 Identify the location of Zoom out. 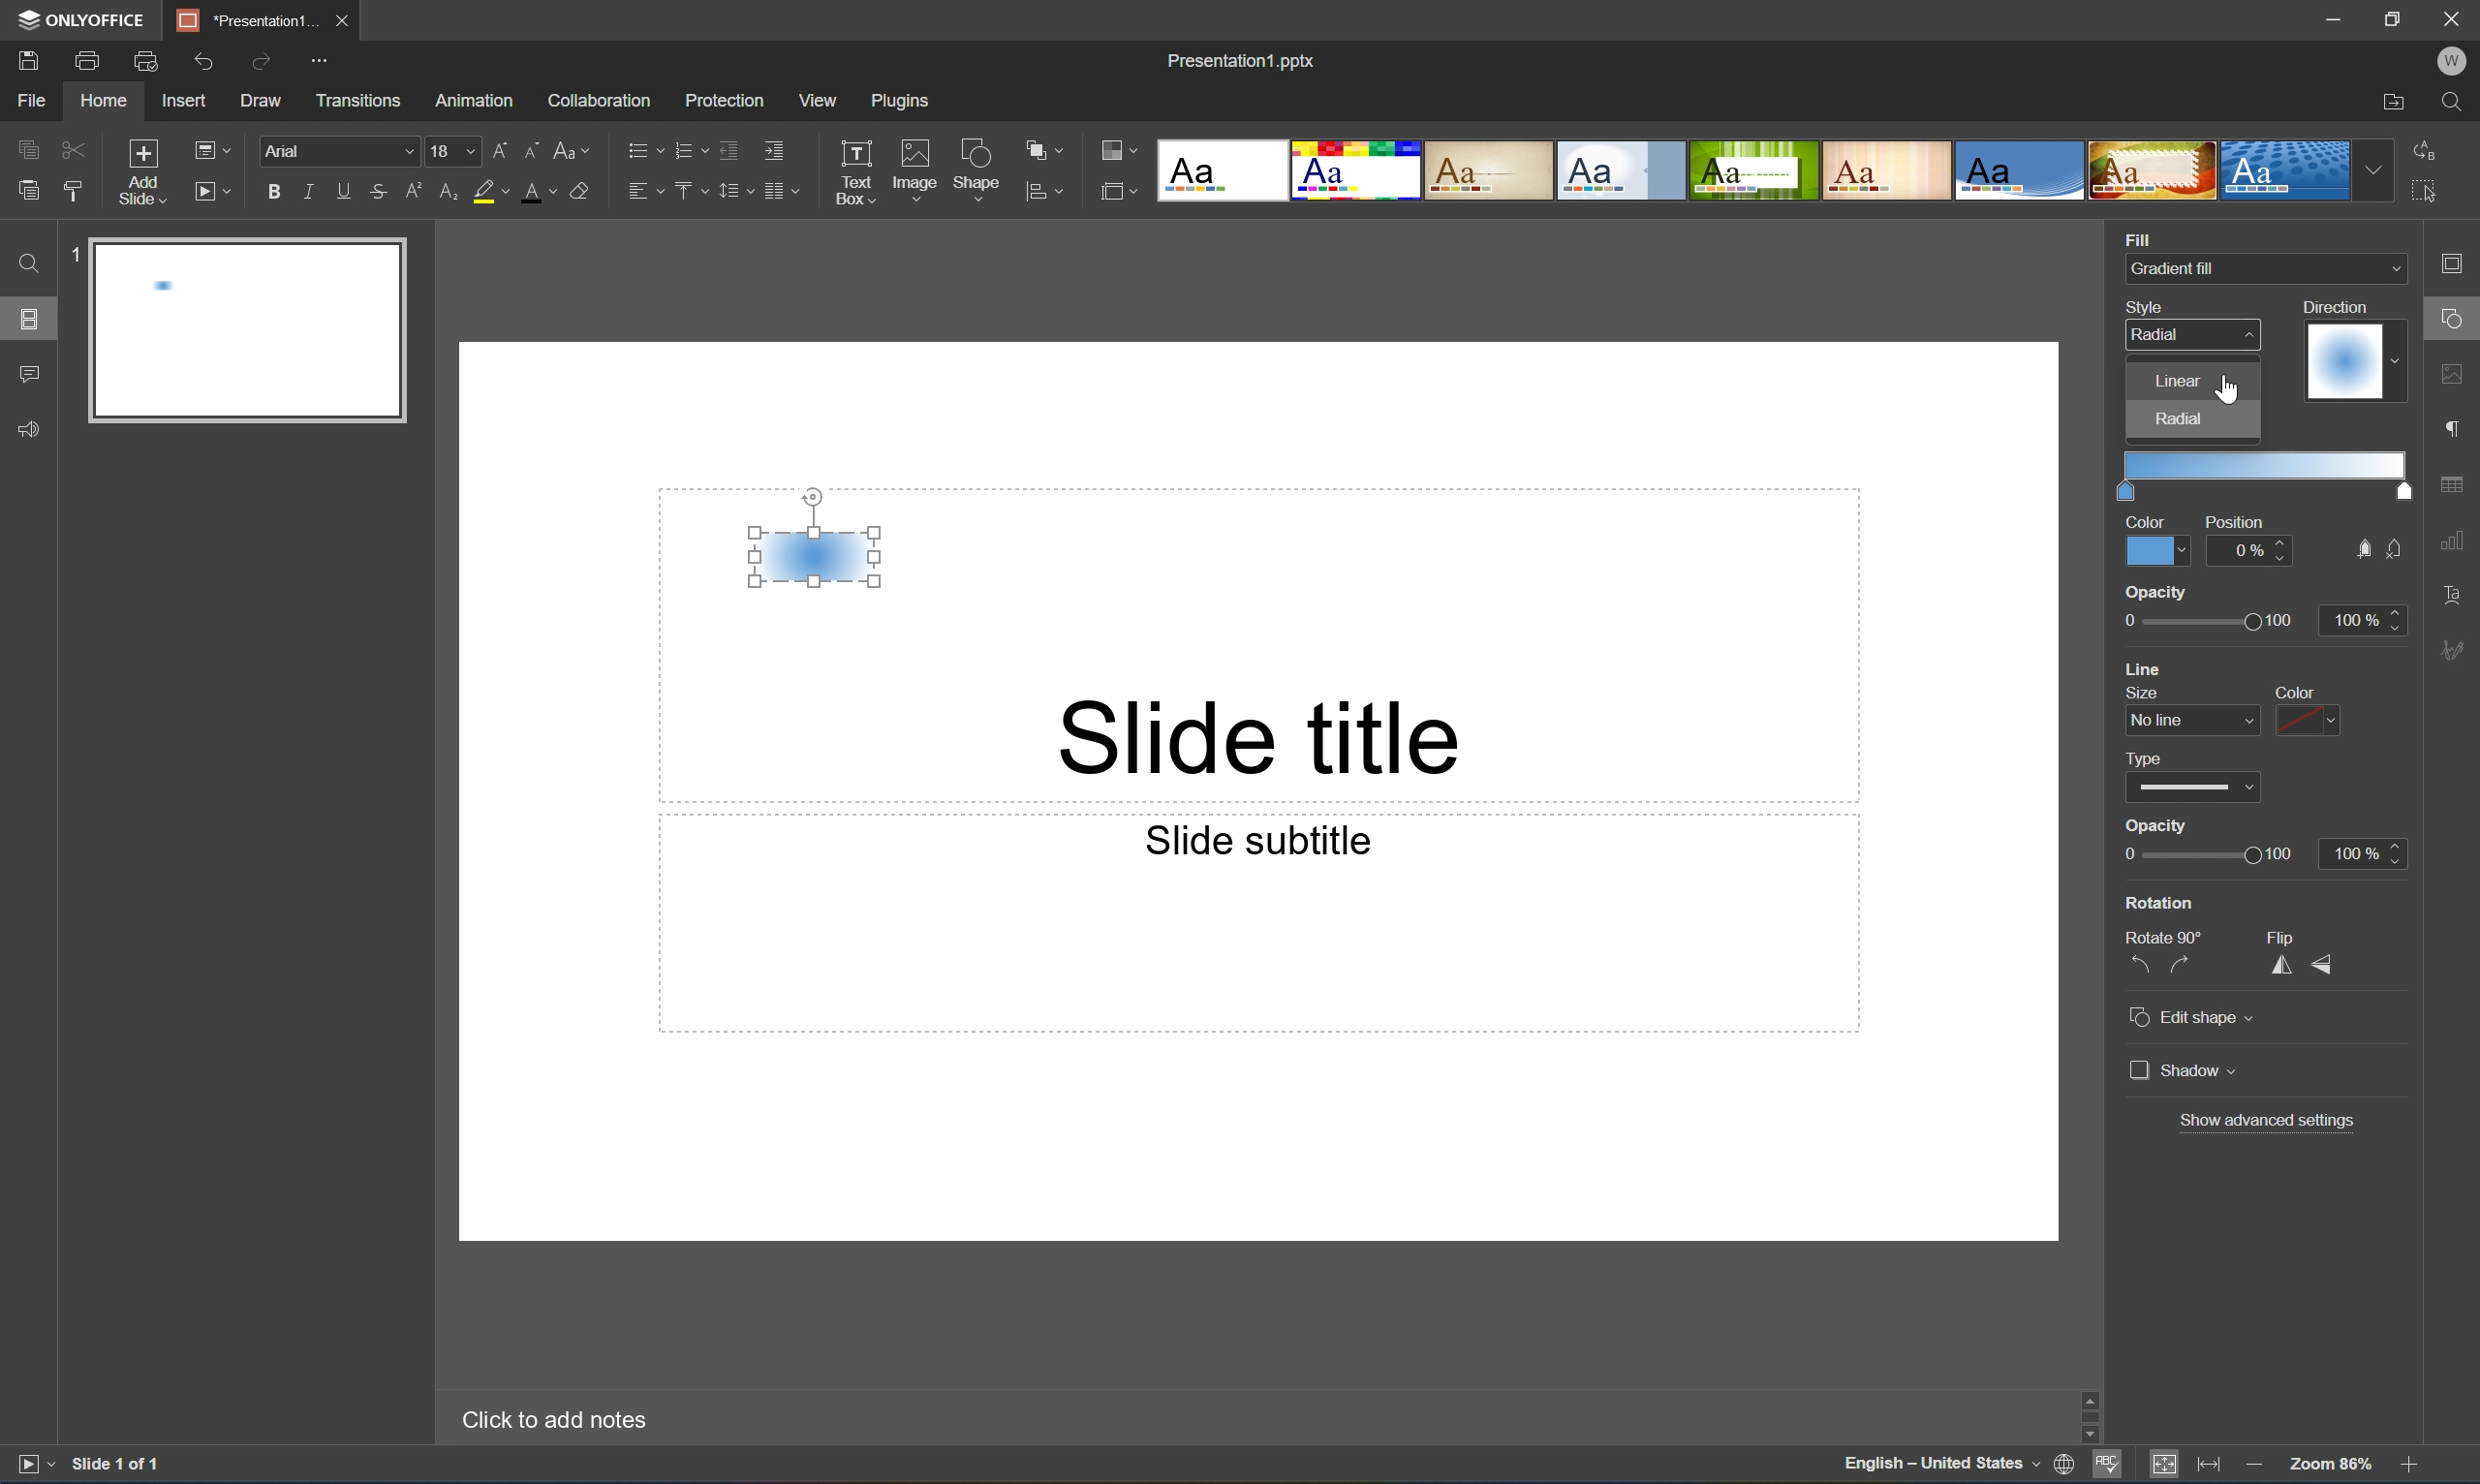
(2252, 1464).